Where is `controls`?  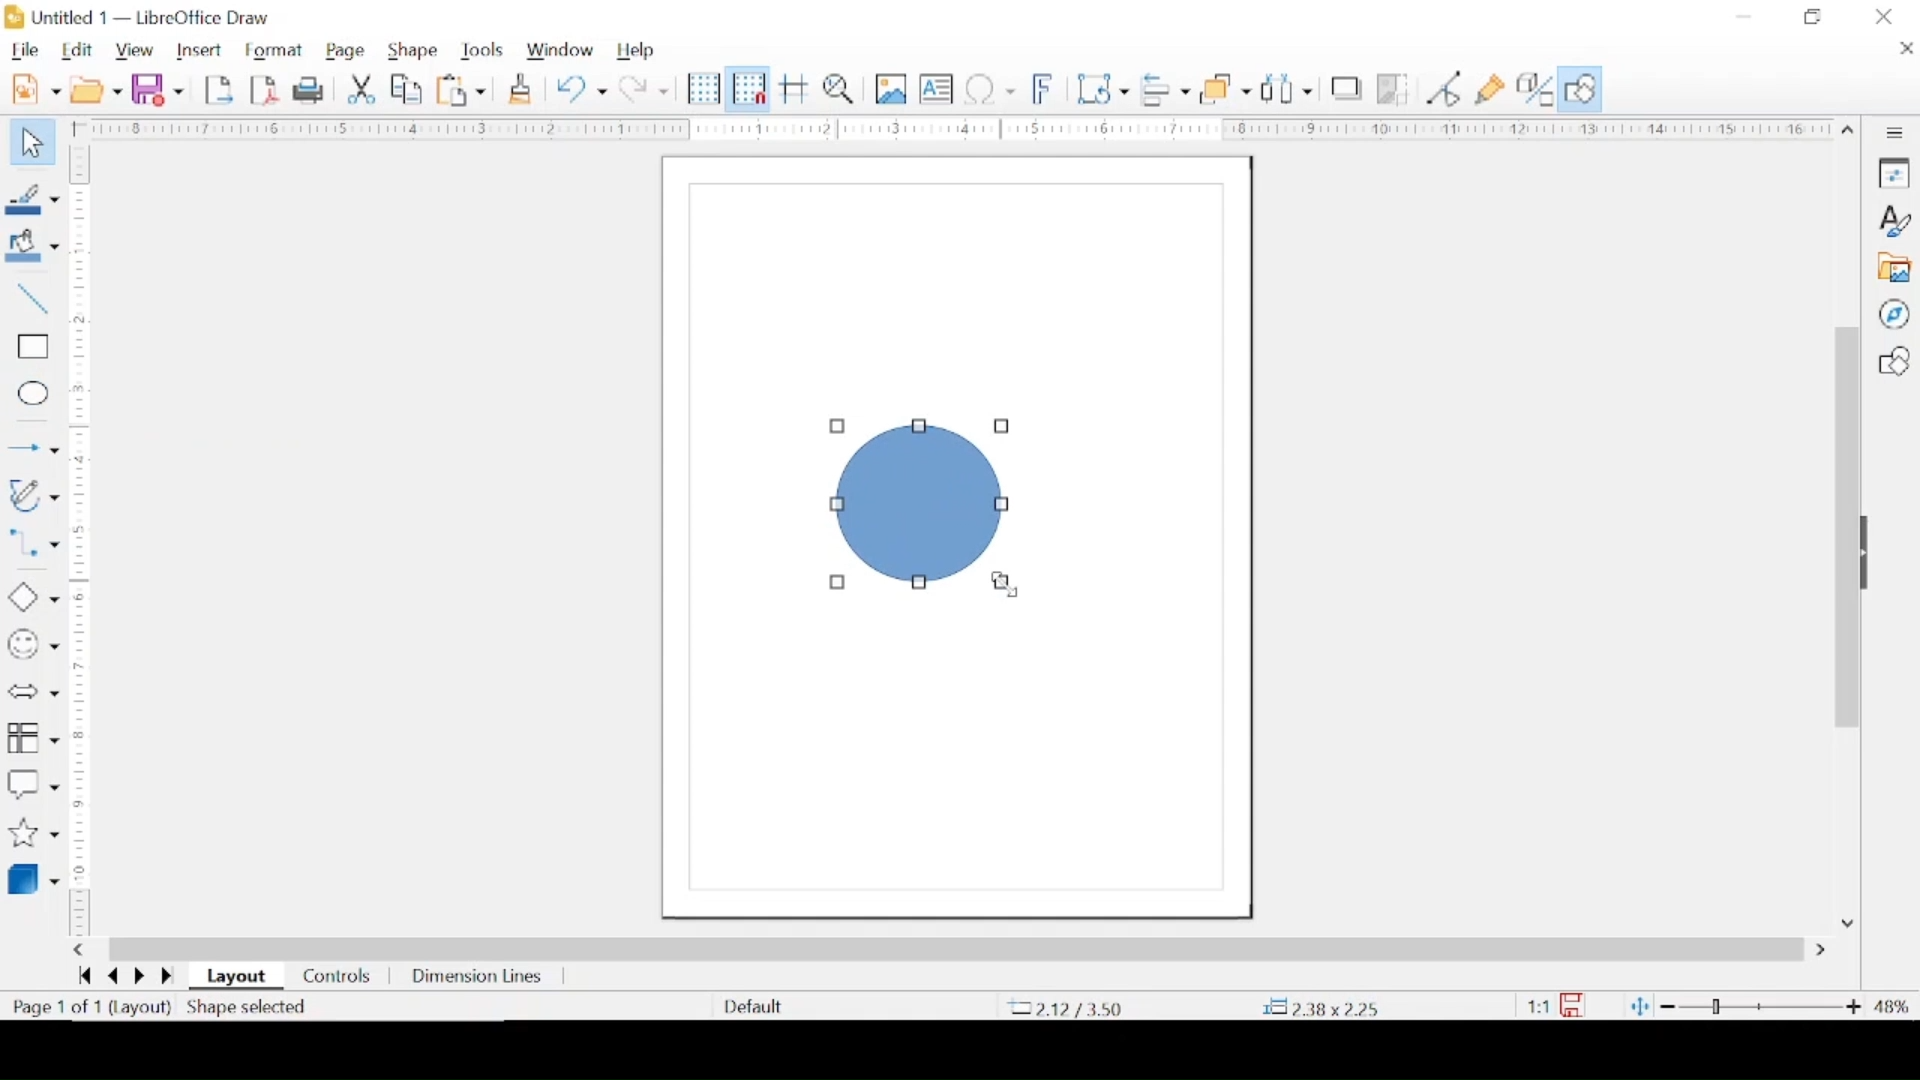 controls is located at coordinates (338, 975).